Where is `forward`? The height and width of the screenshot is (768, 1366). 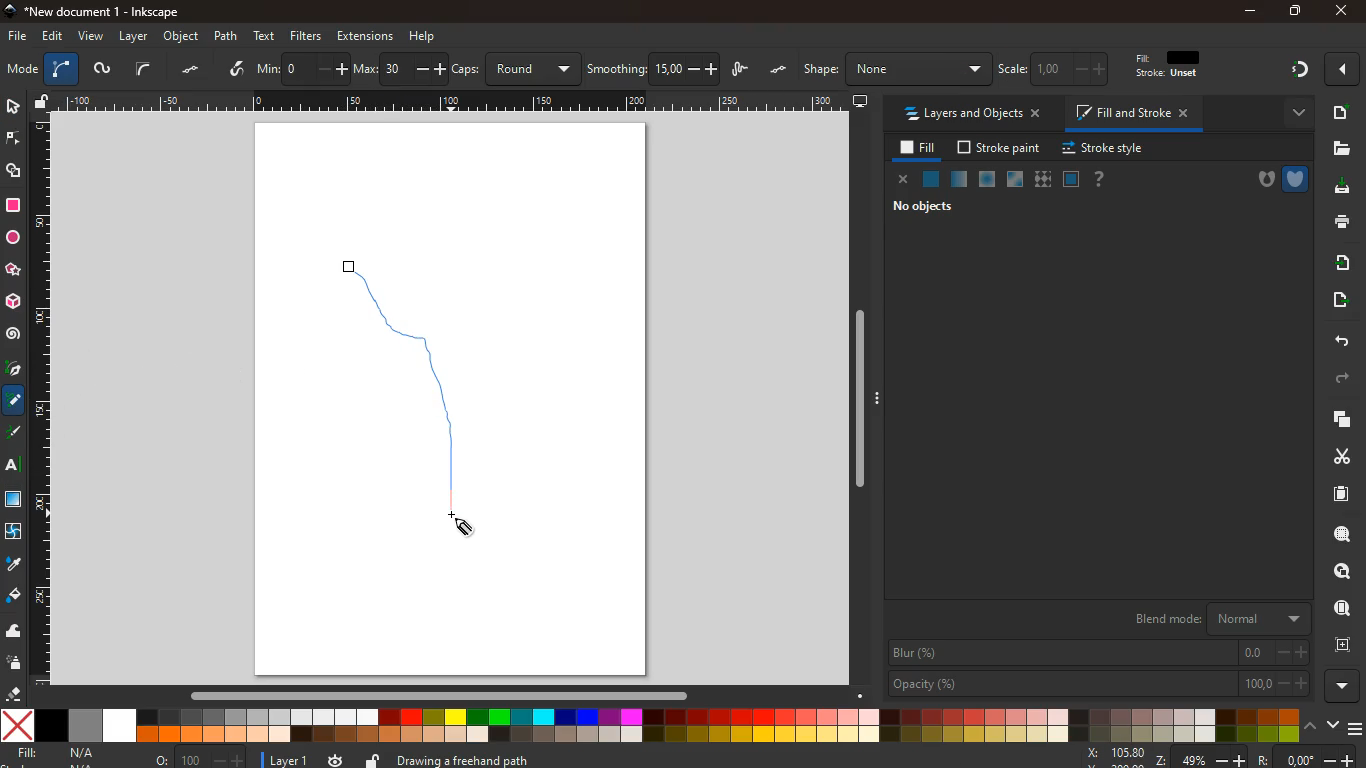 forward is located at coordinates (1343, 381).